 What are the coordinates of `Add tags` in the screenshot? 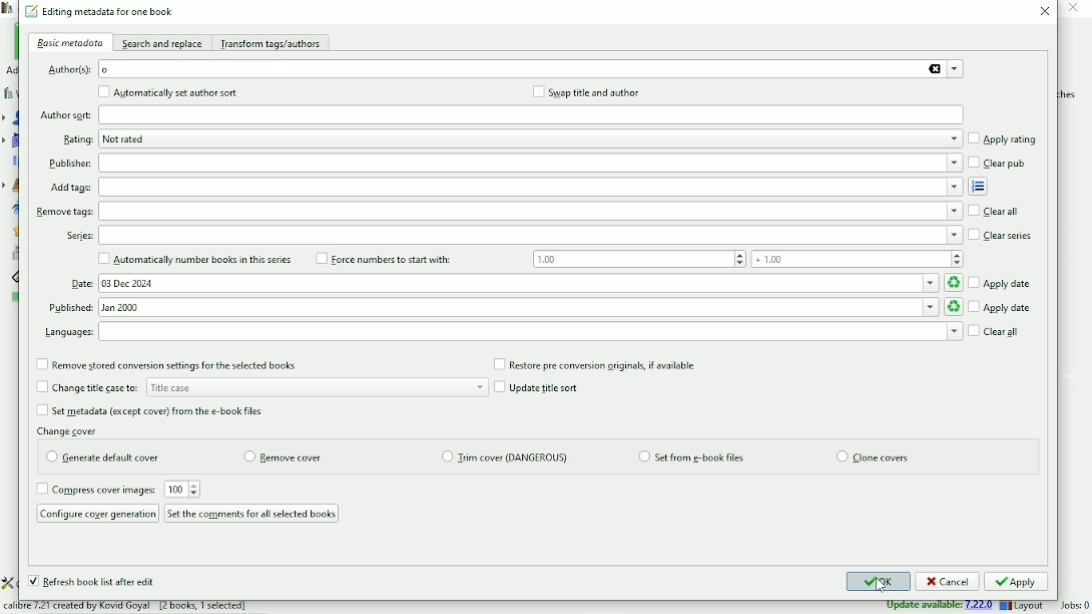 It's located at (70, 188).